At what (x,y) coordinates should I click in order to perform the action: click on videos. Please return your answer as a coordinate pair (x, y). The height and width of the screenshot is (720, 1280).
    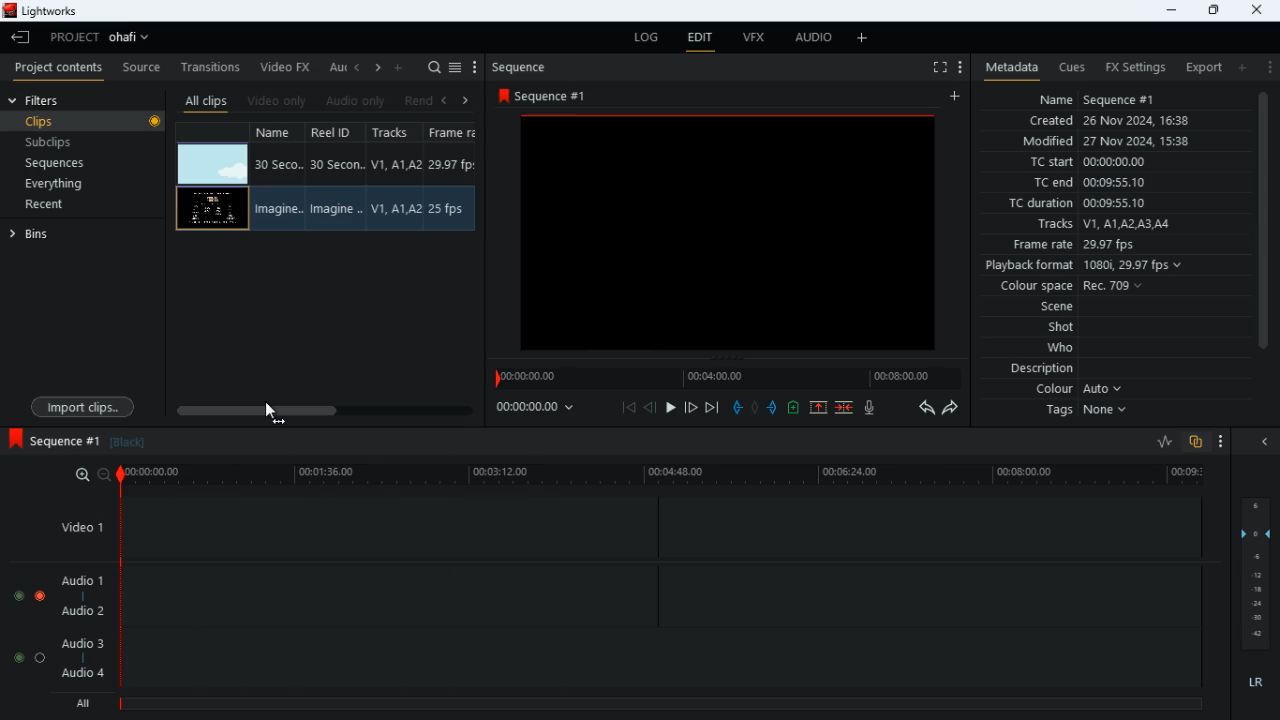
    Looking at the image, I should click on (210, 209).